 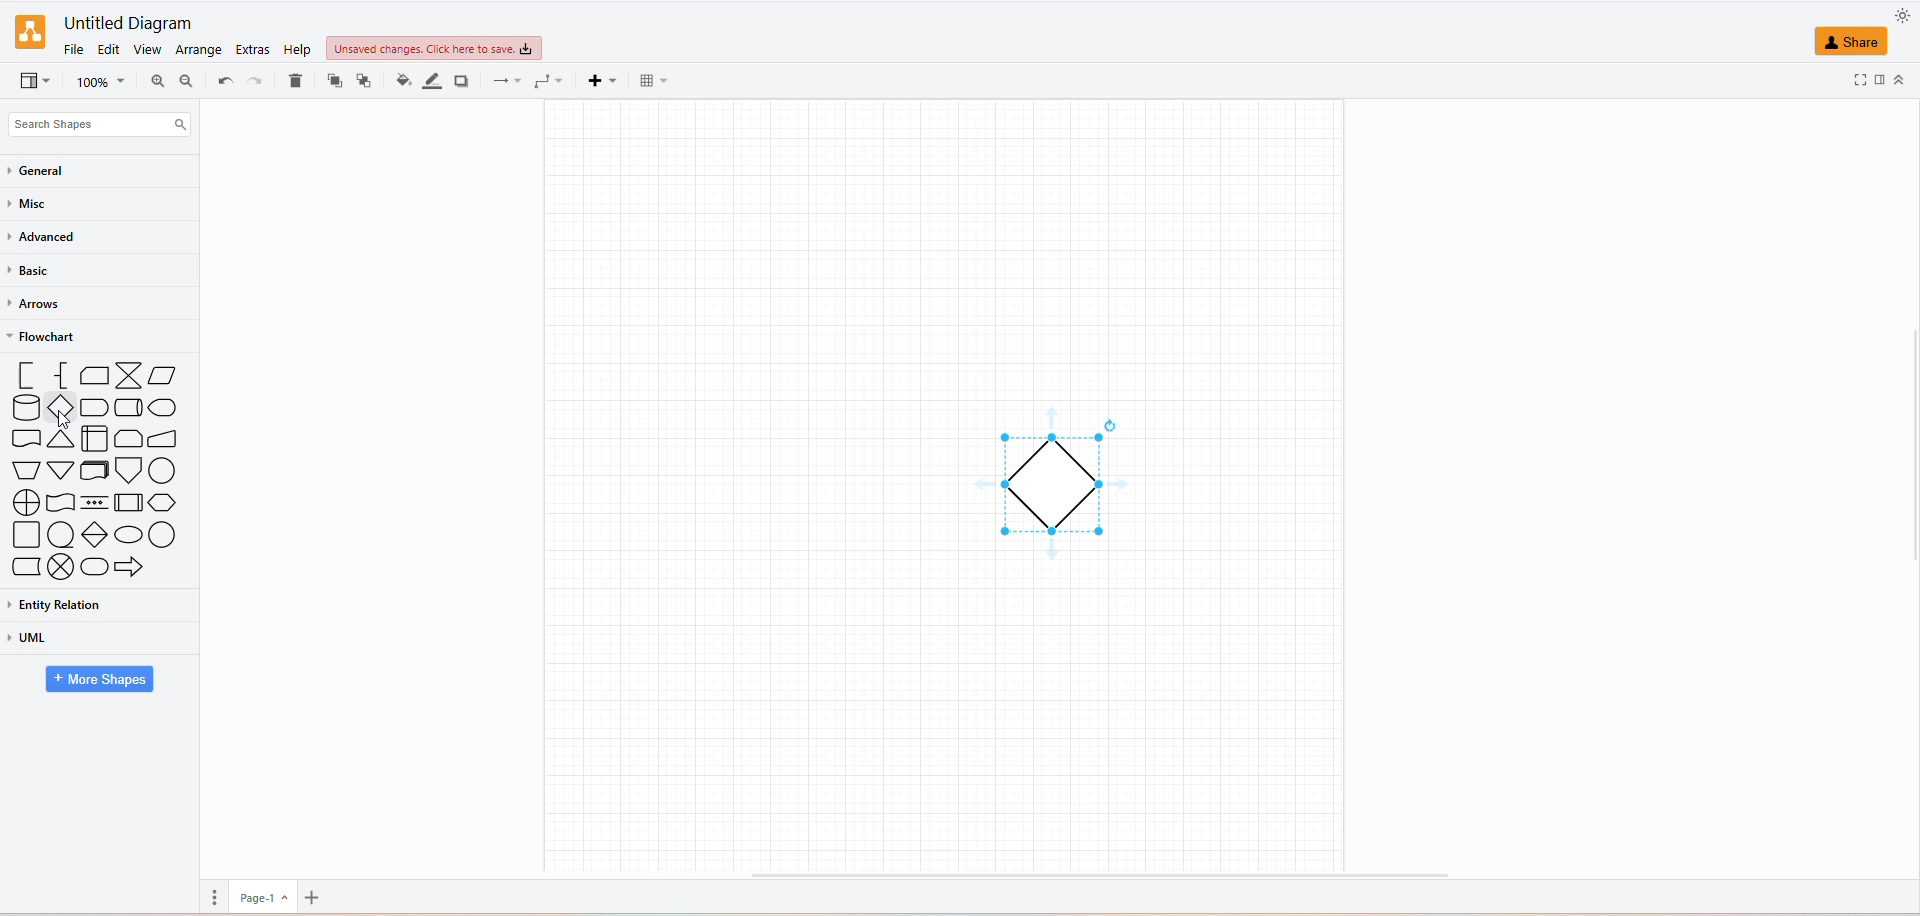 I want to click on BASIC, so click(x=31, y=273).